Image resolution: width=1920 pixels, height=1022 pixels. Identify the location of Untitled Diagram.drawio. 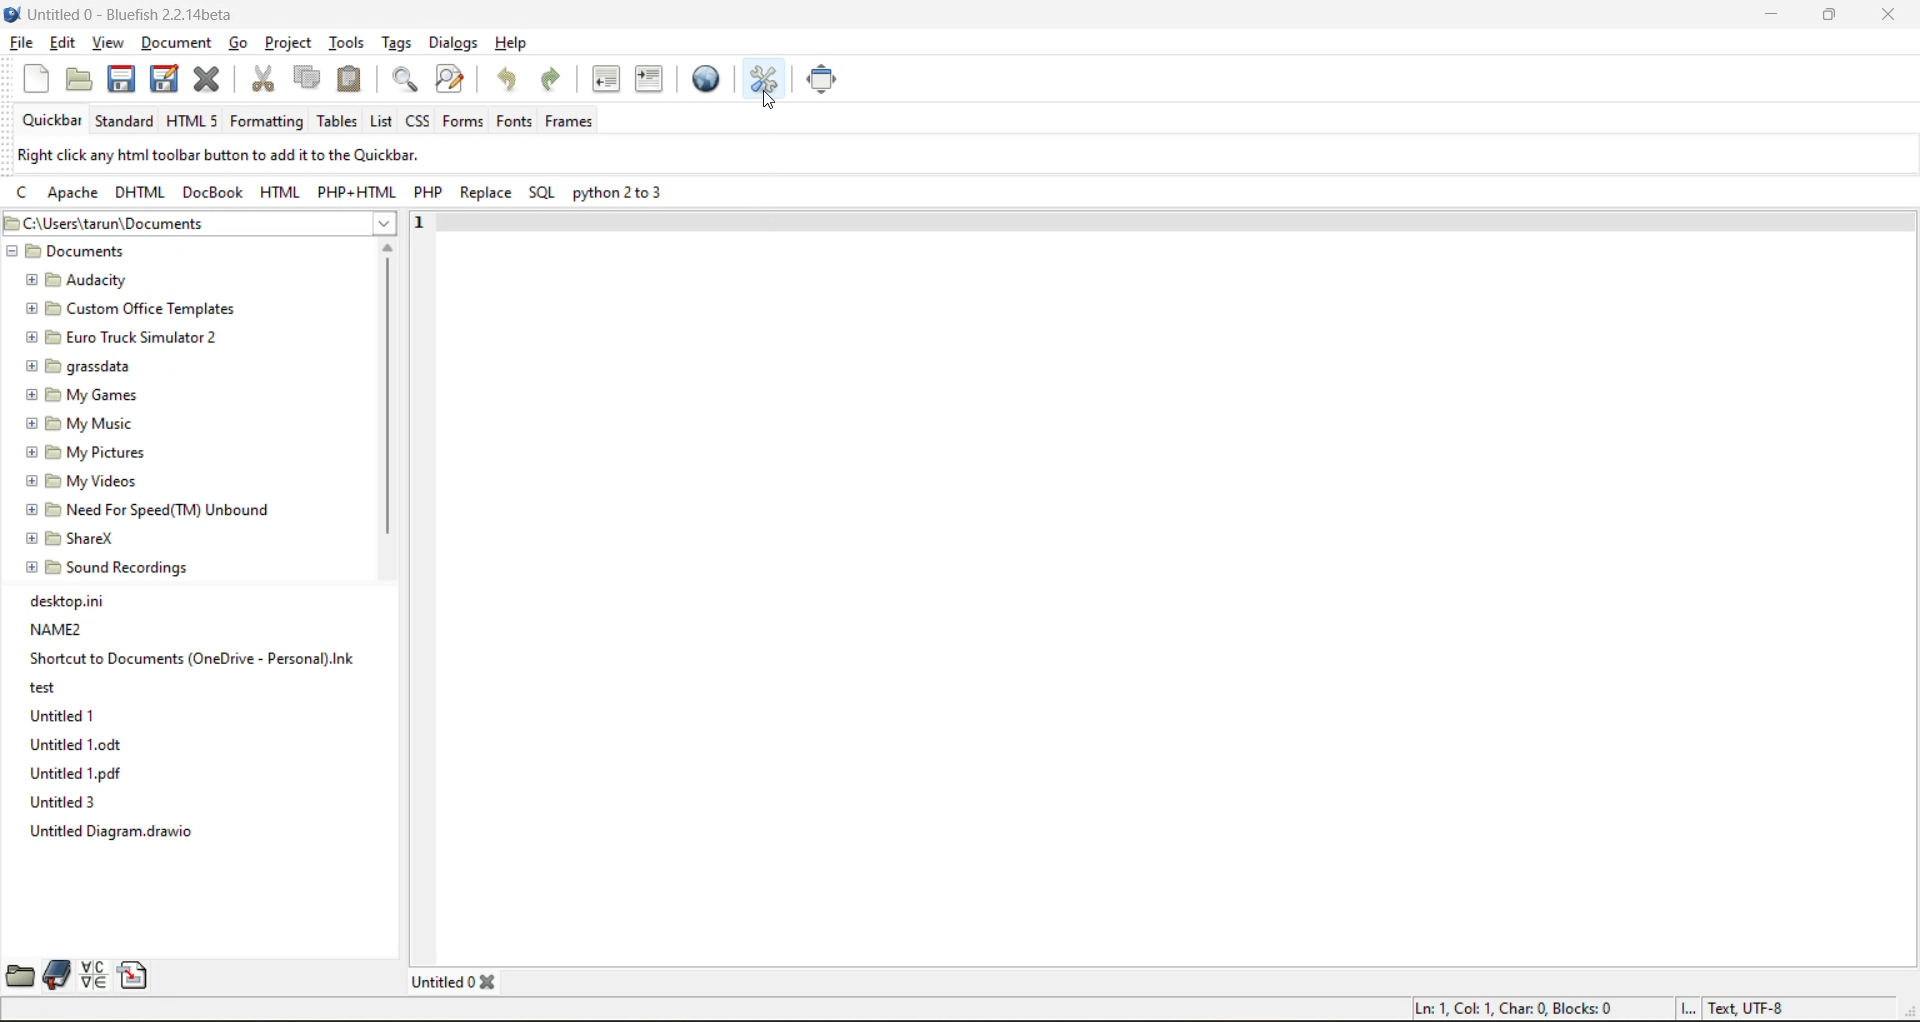
(120, 834).